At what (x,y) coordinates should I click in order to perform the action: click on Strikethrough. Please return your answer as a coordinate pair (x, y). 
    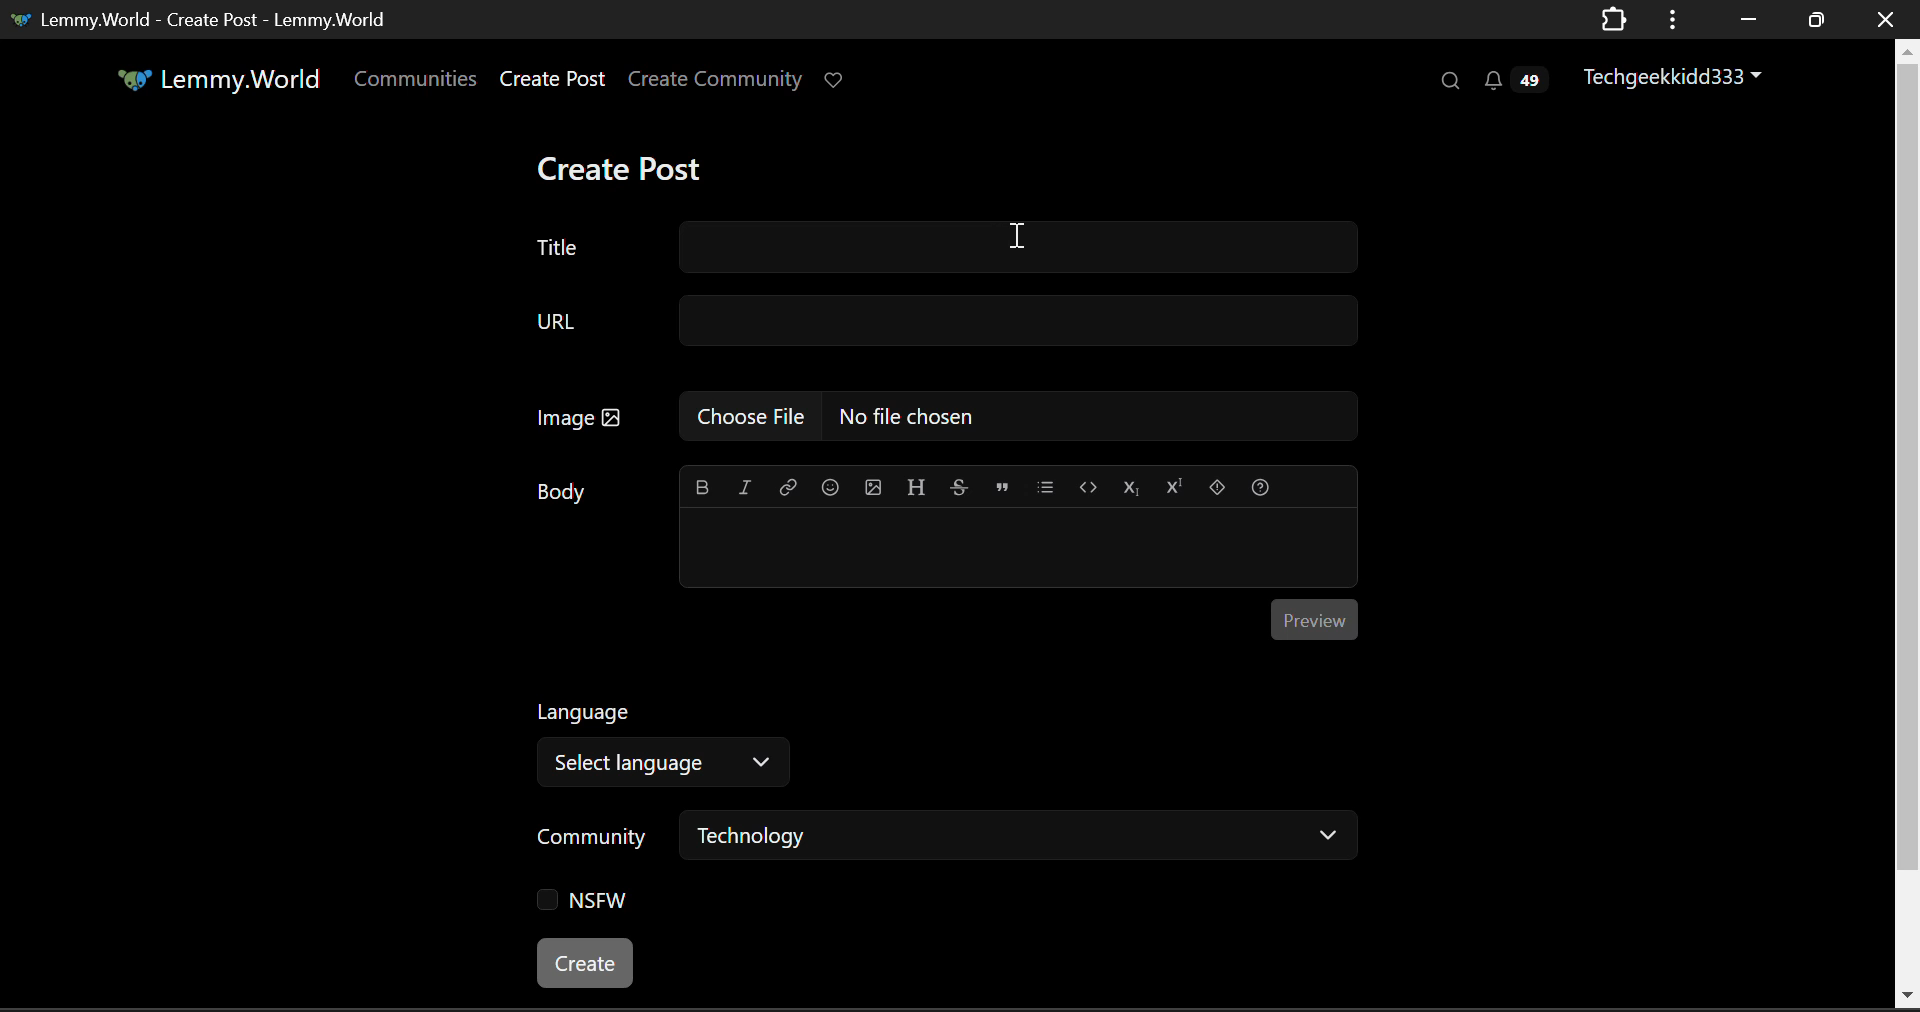
    Looking at the image, I should click on (959, 489).